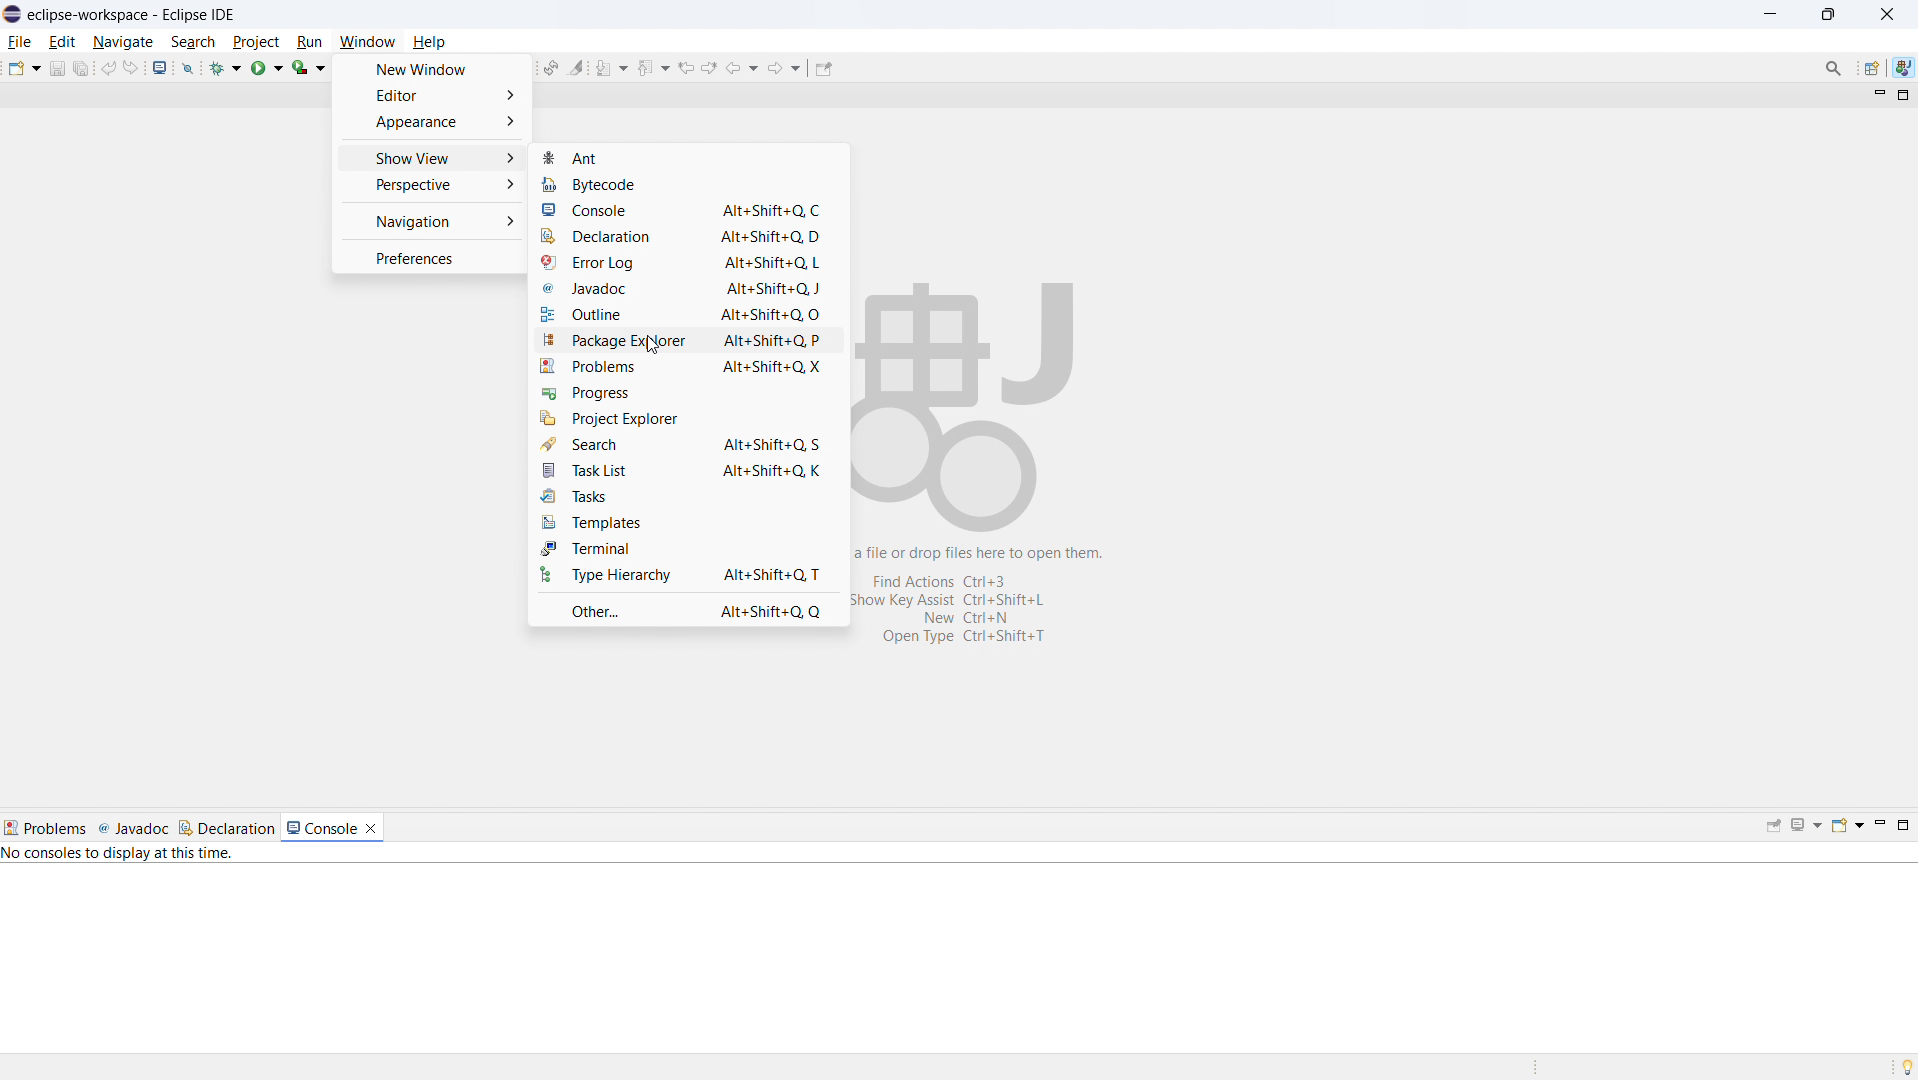 The width and height of the screenshot is (1918, 1080). I want to click on previous edit location, so click(684, 68).